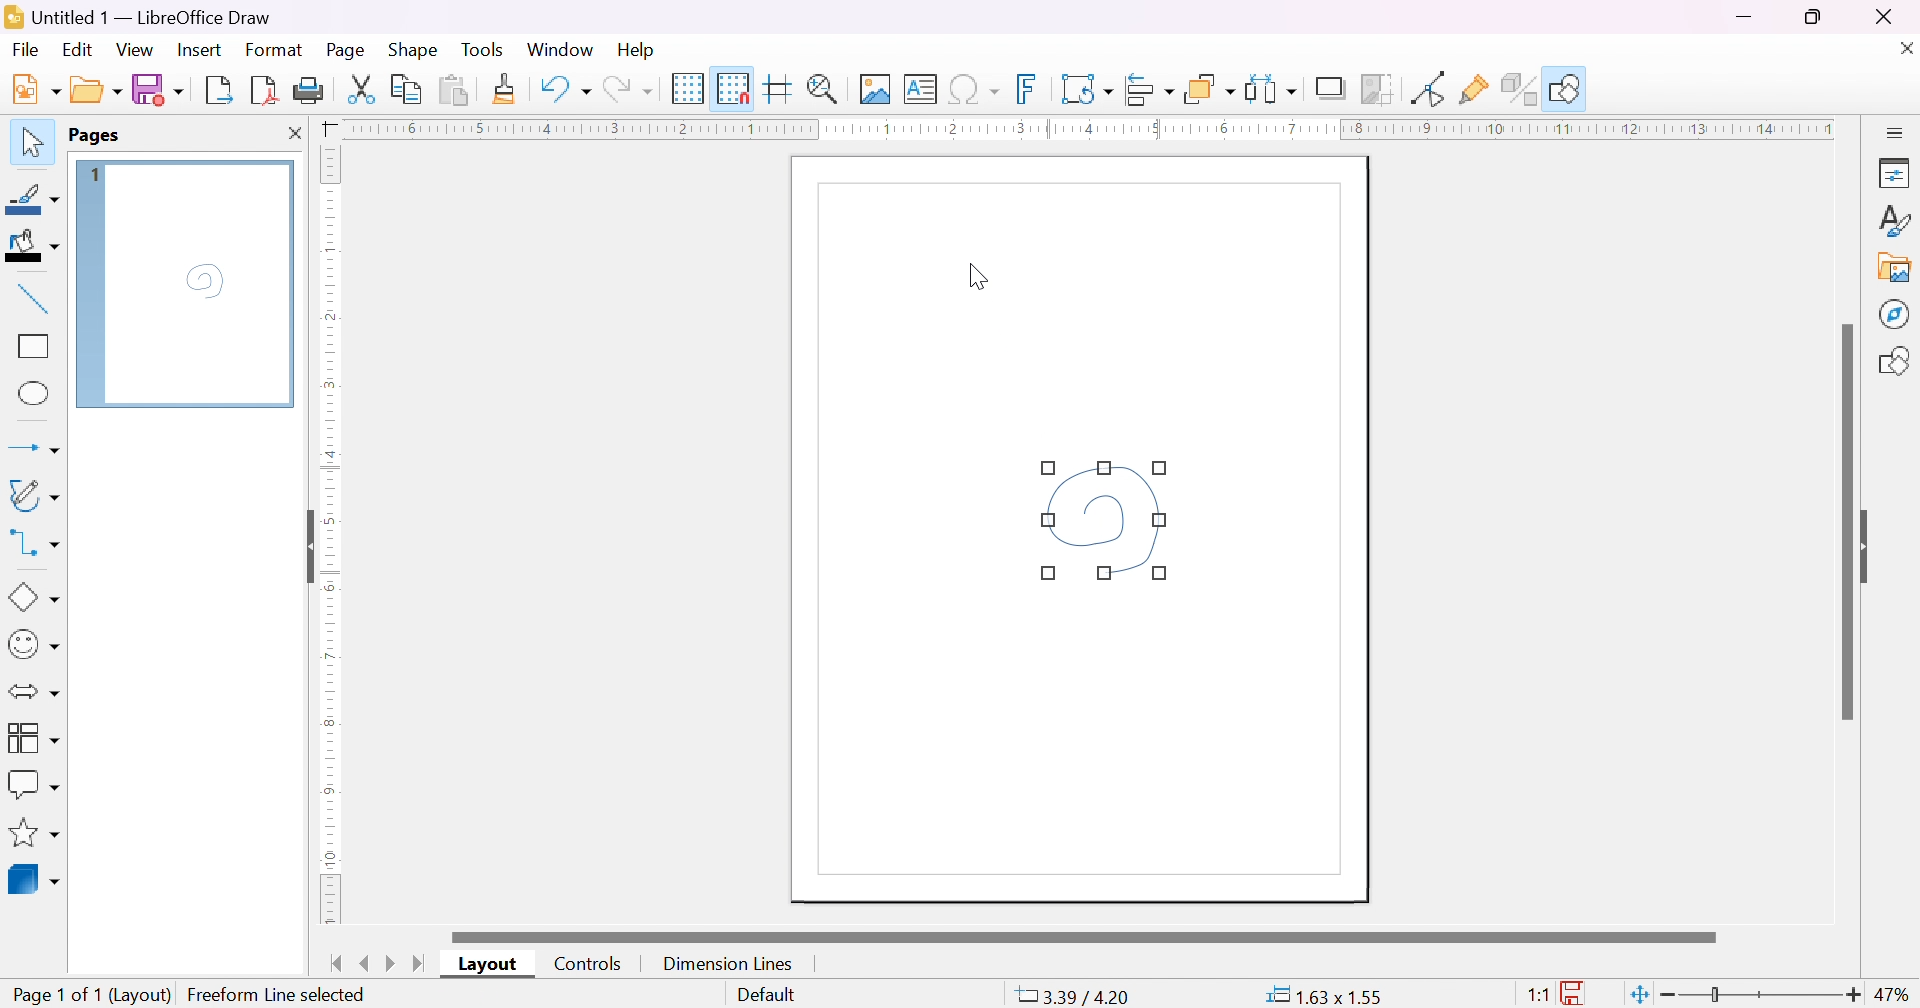 This screenshot has height=1008, width=1920. I want to click on slide master name. Right-click for list or click for dialog., so click(766, 997).